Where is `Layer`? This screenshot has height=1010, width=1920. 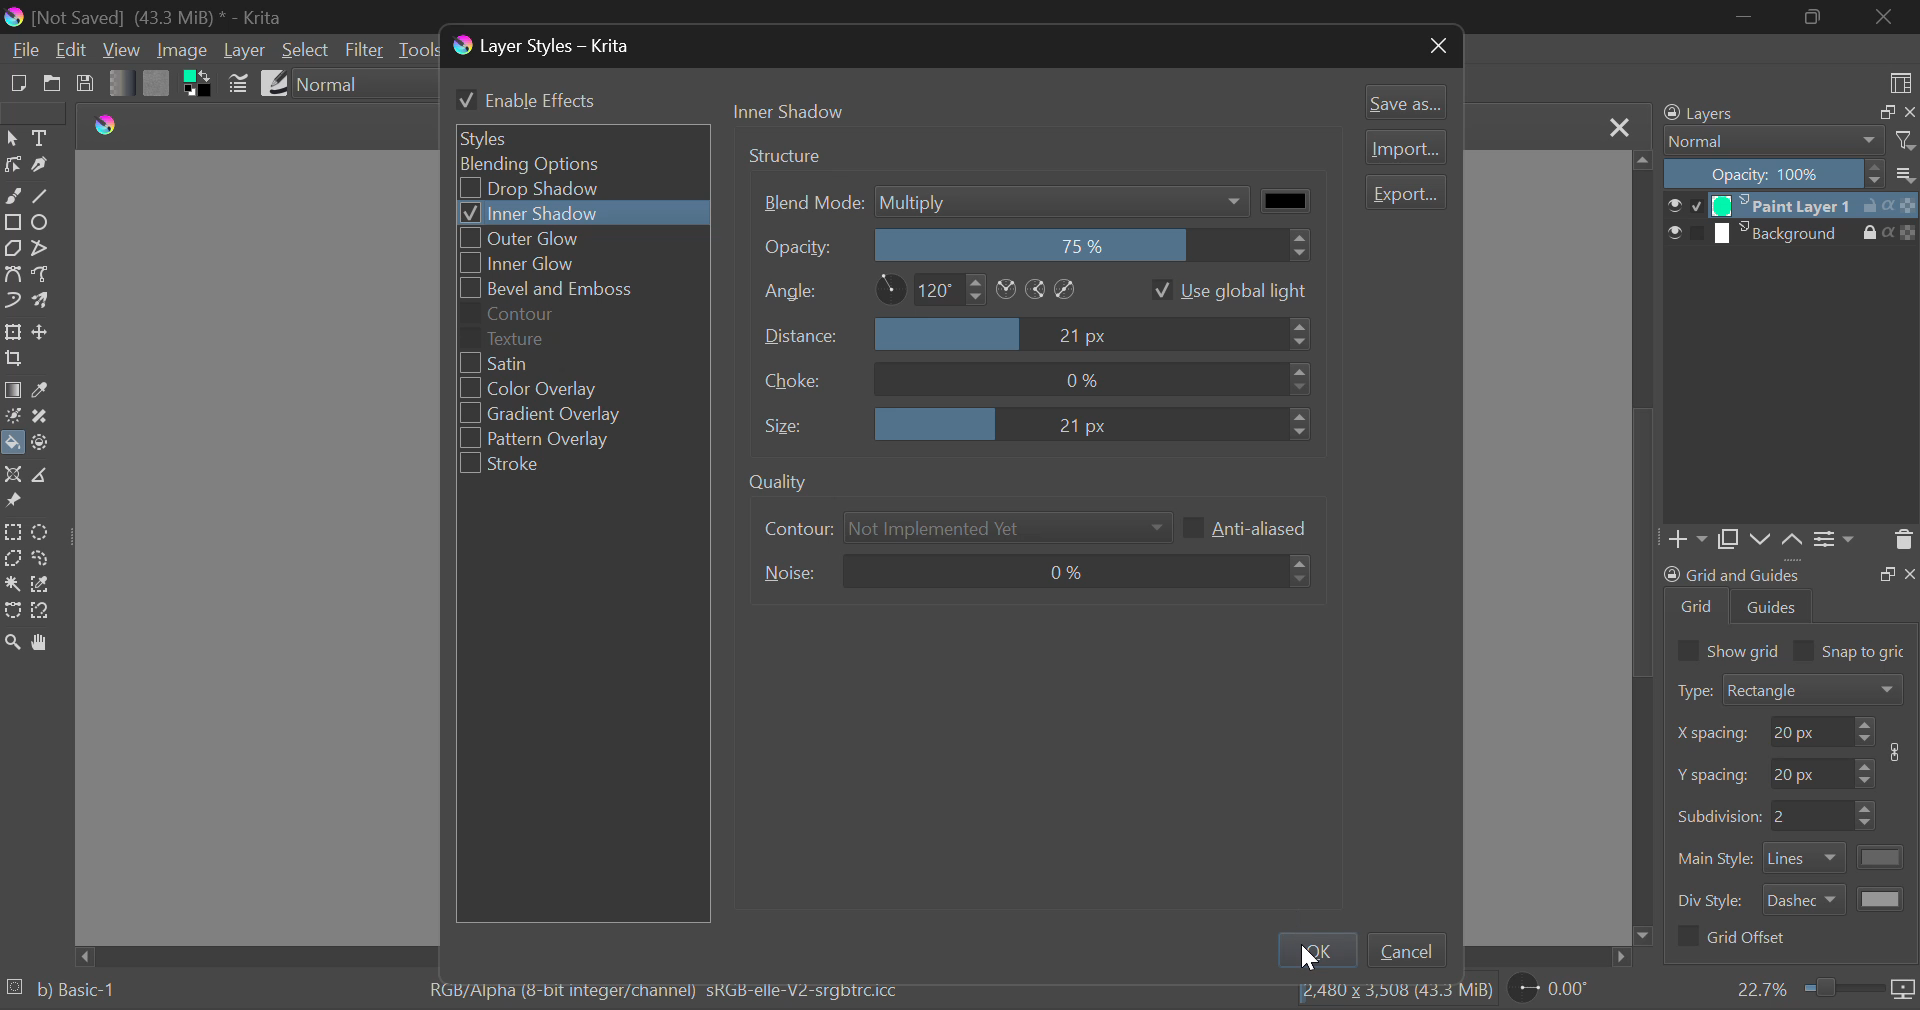
Layer is located at coordinates (245, 52).